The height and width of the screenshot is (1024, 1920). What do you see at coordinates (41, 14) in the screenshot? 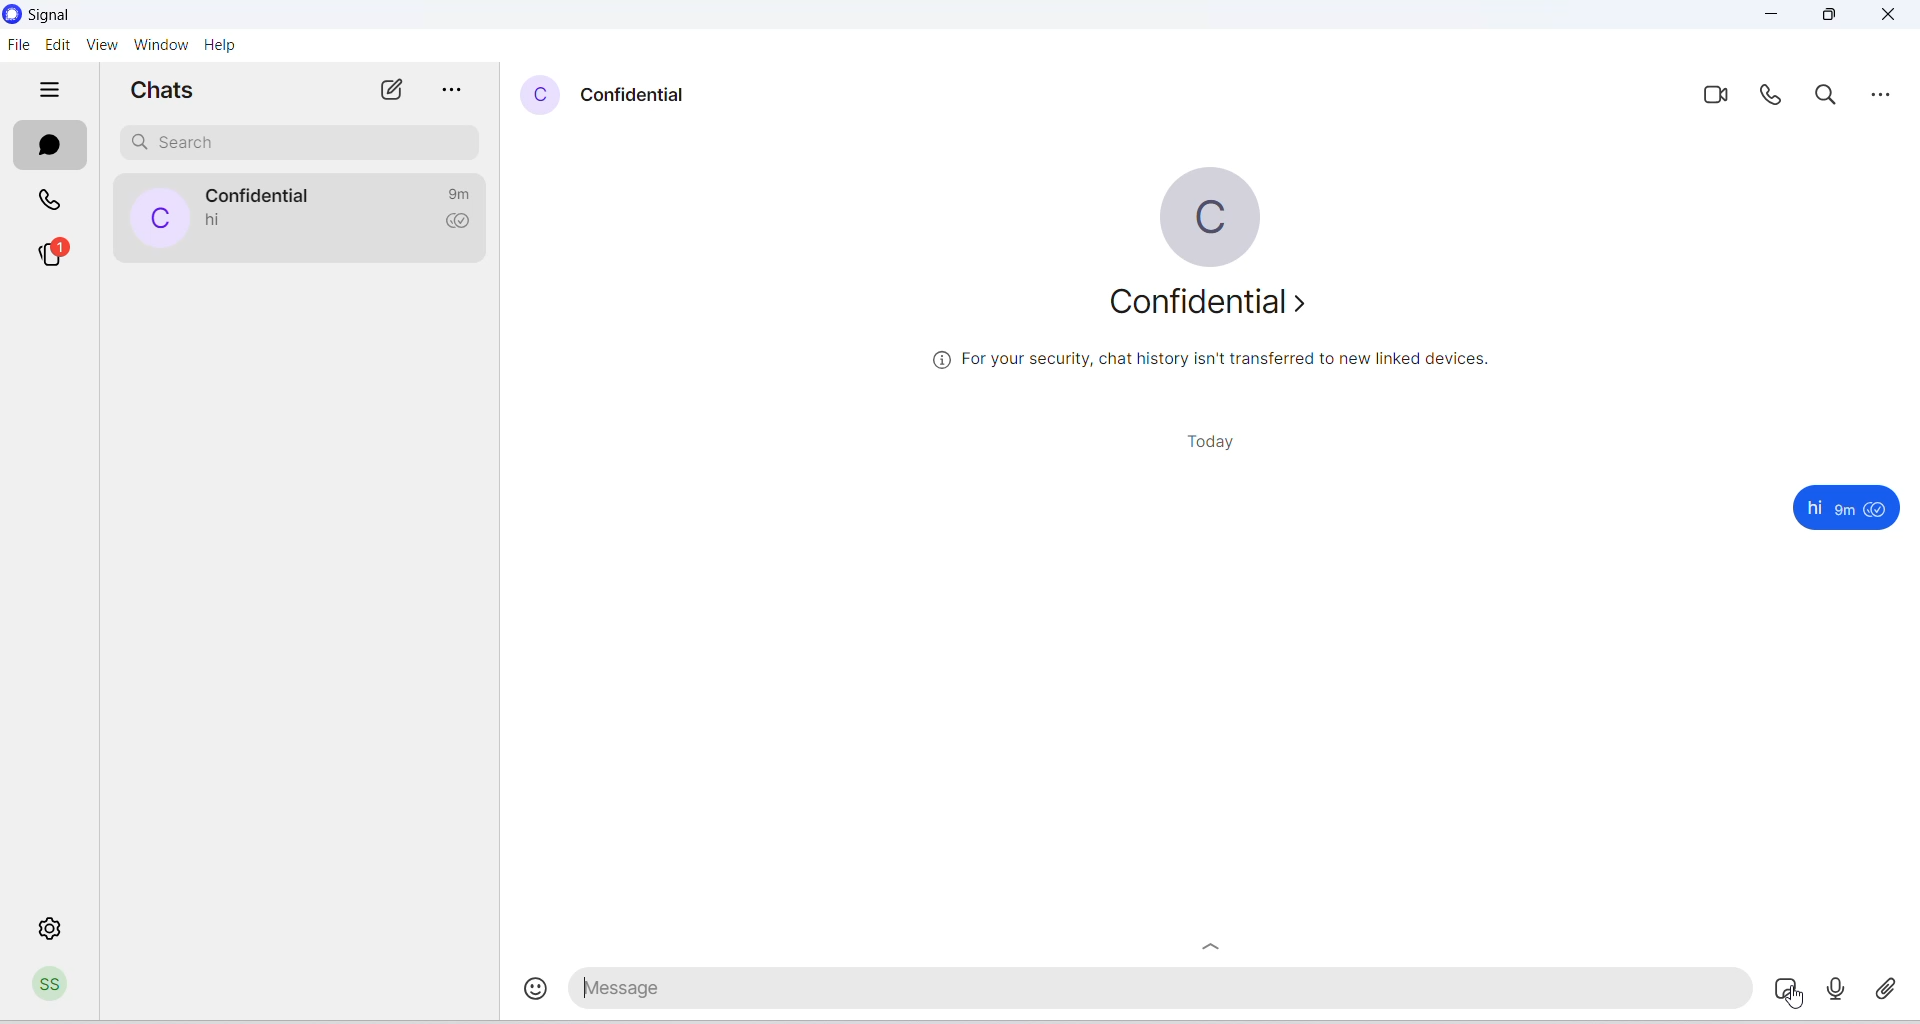
I see `Signal logo` at bounding box center [41, 14].